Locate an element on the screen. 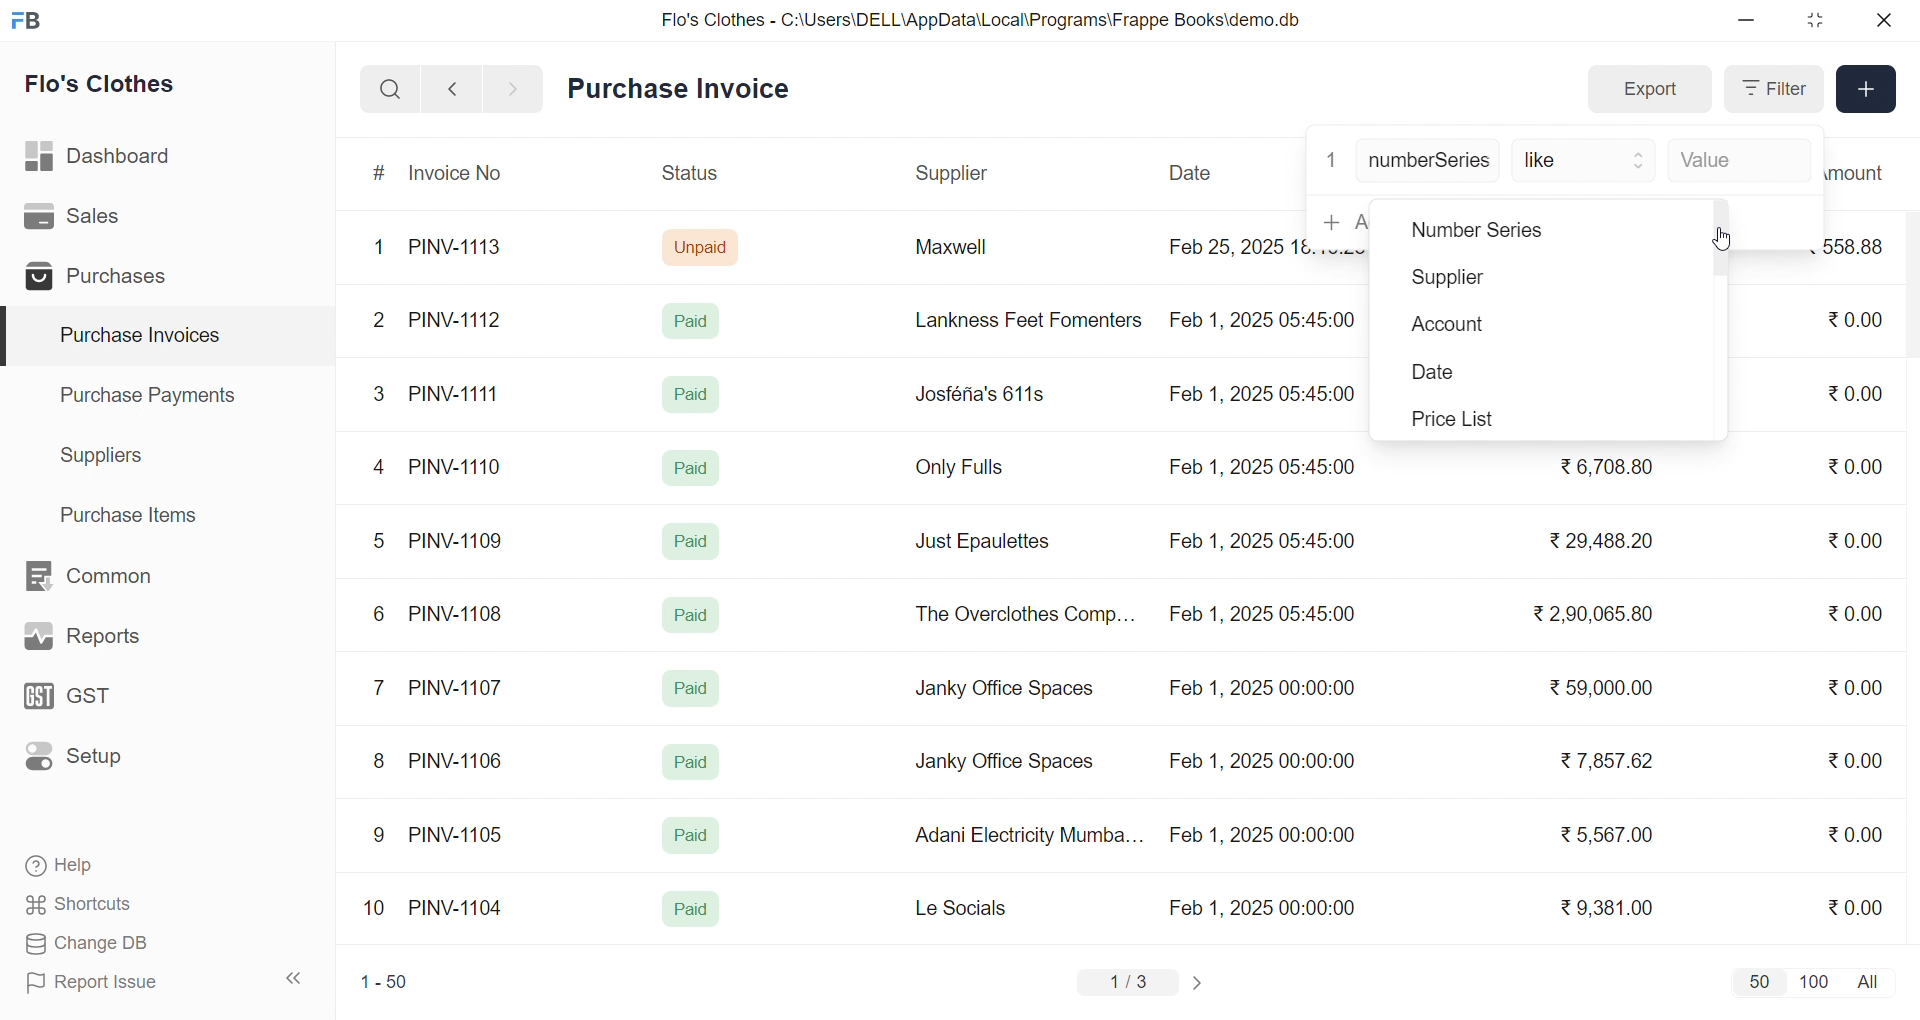 Image resolution: width=1920 pixels, height=1020 pixels. 6 is located at coordinates (379, 613).